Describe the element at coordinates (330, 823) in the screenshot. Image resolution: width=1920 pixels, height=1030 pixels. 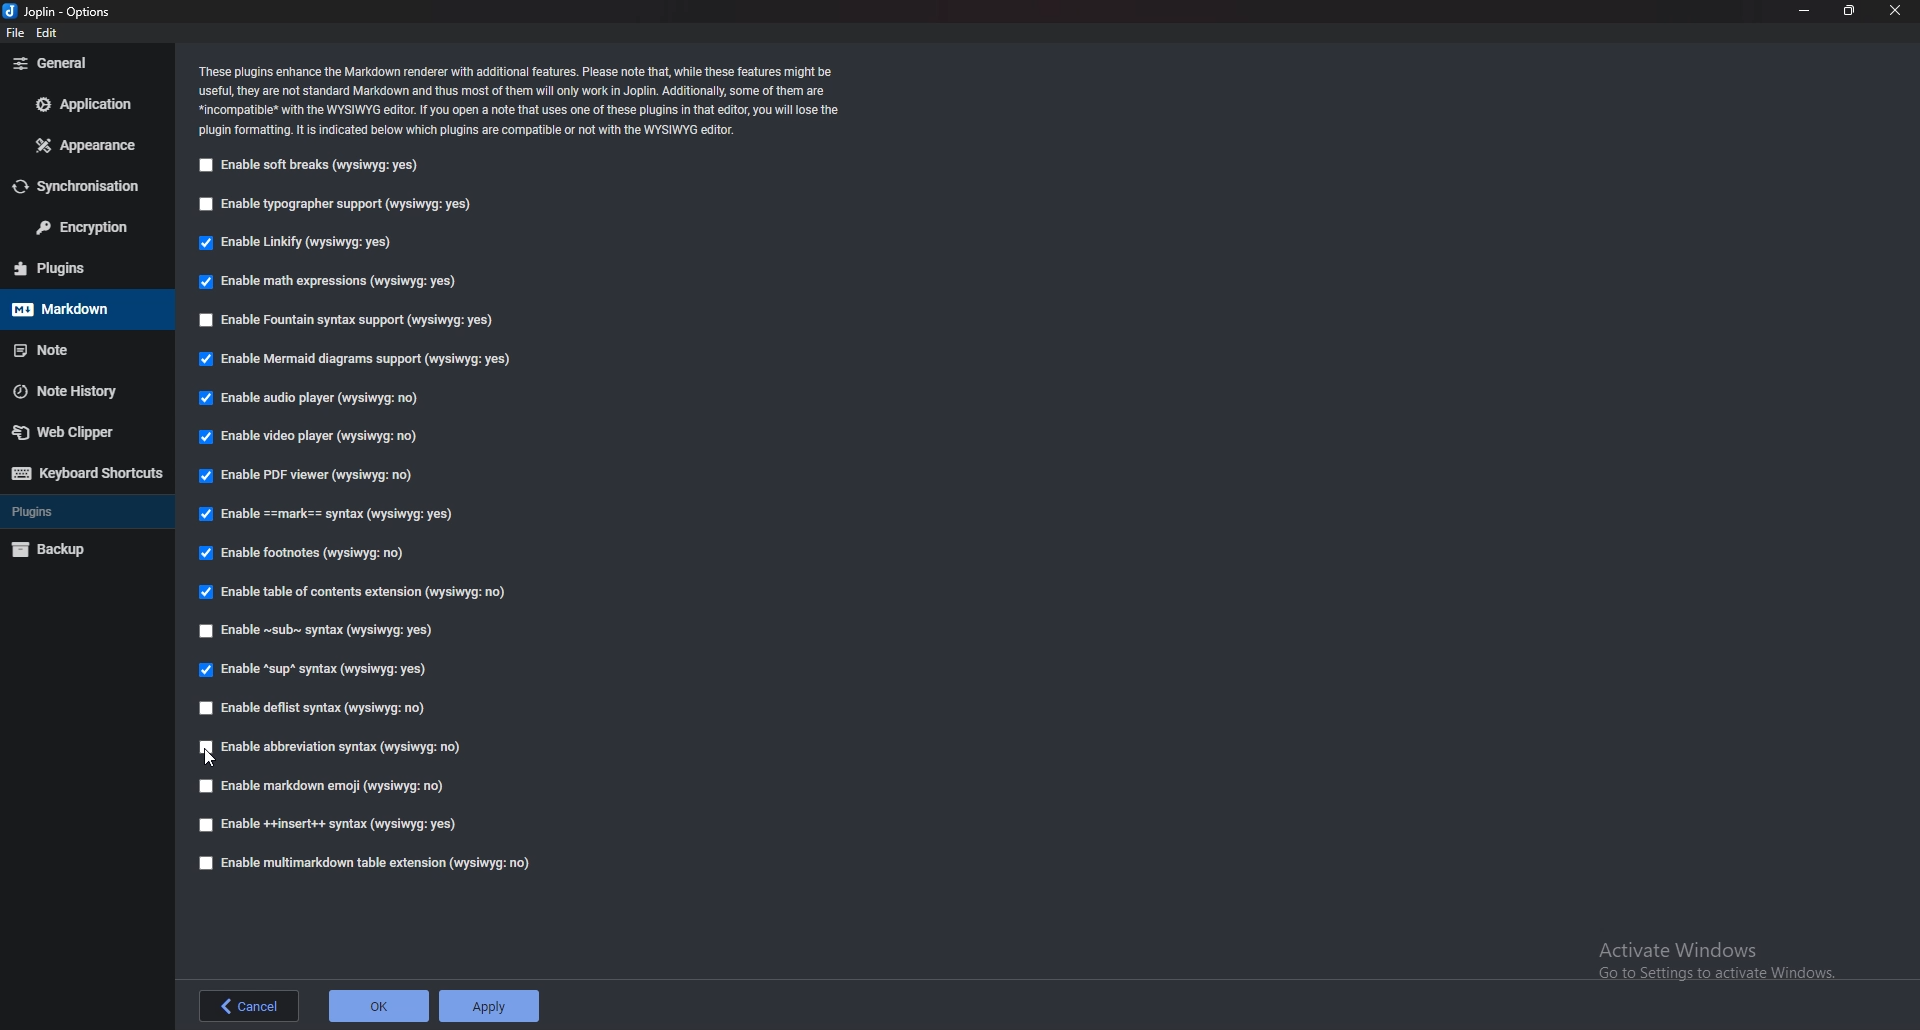
I see `Enable ++insert++ syntax (wysiwyg: yes)` at that location.